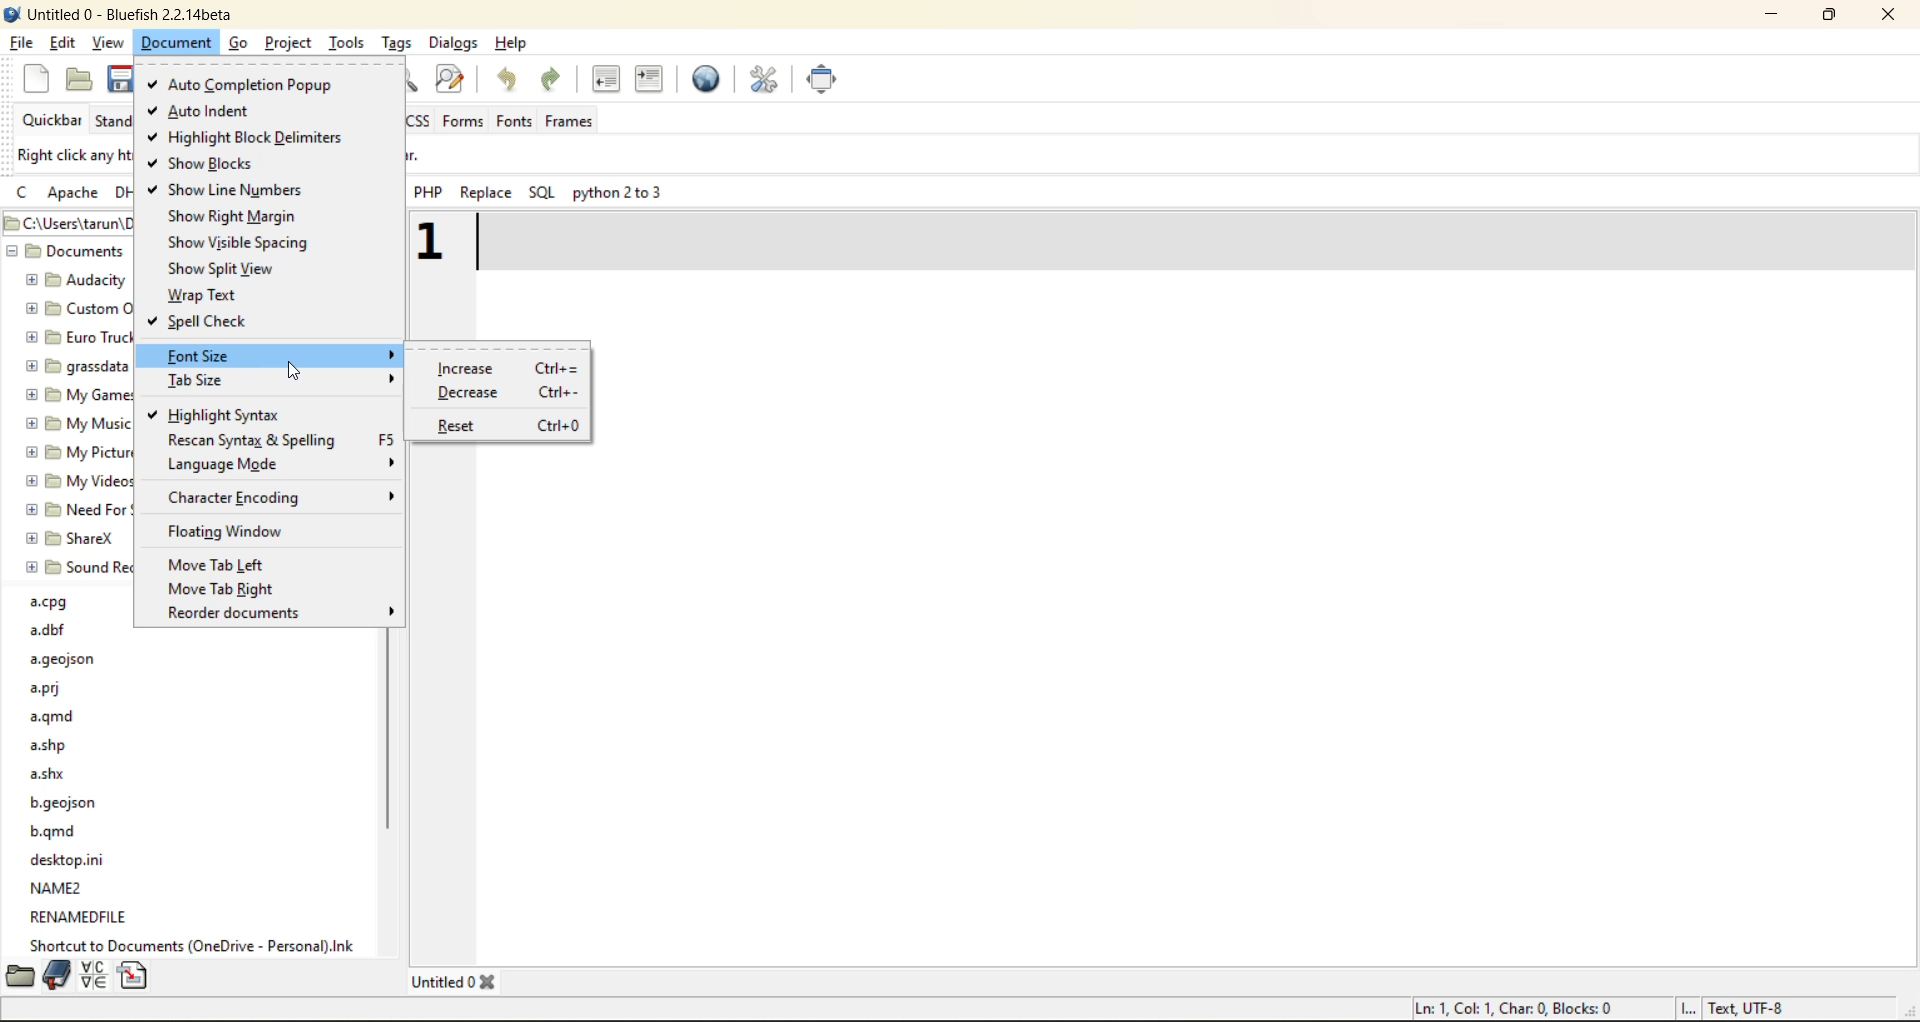  What do you see at coordinates (232, 533) in the screenshot?
I see `floating window` at bounding box center [232, 533].